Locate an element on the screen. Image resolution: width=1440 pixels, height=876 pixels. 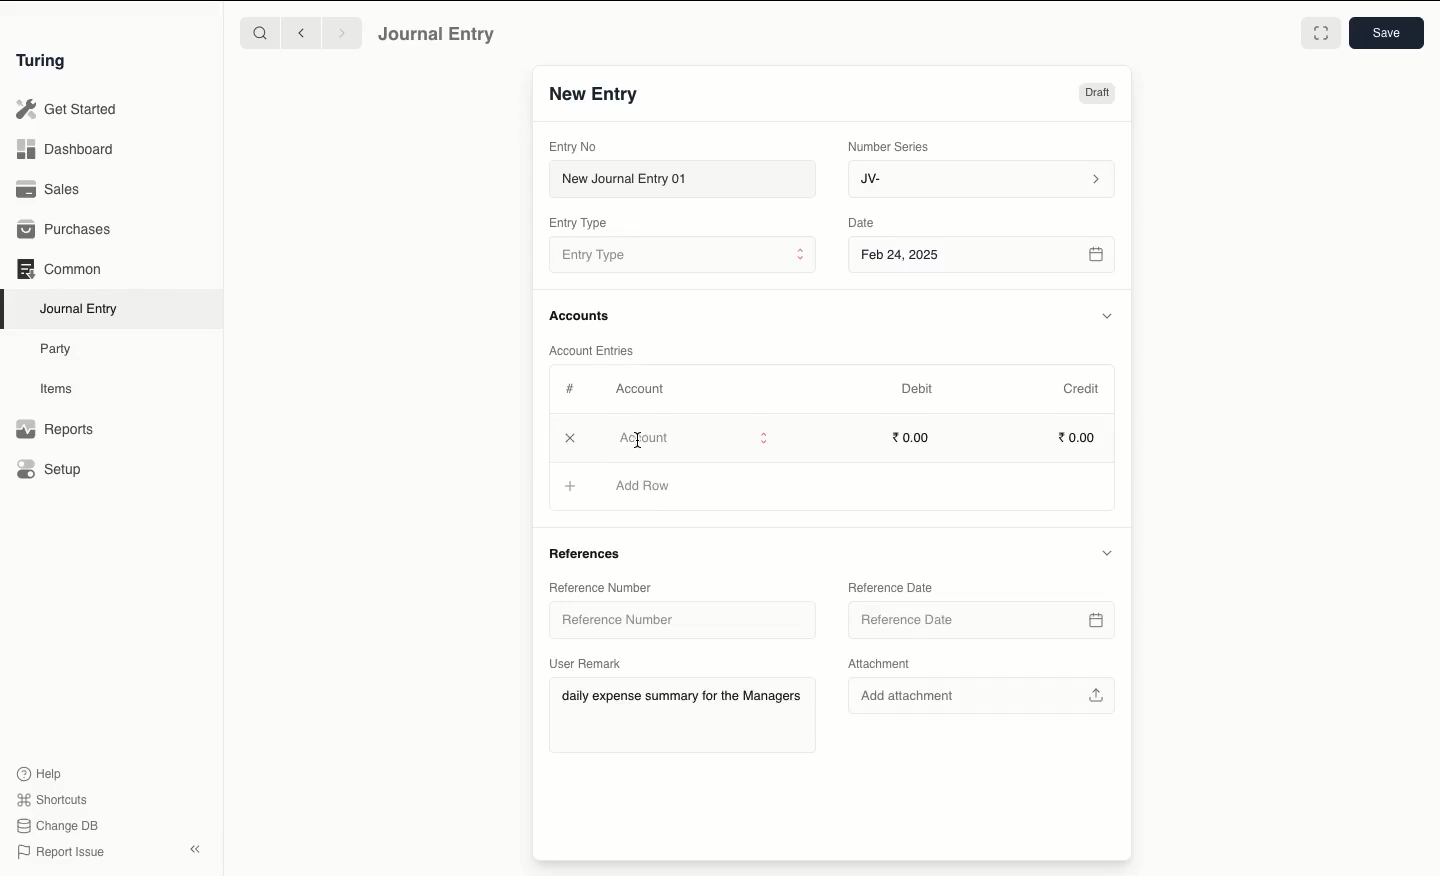
Shortcuts is located at coordinates (55, 800).